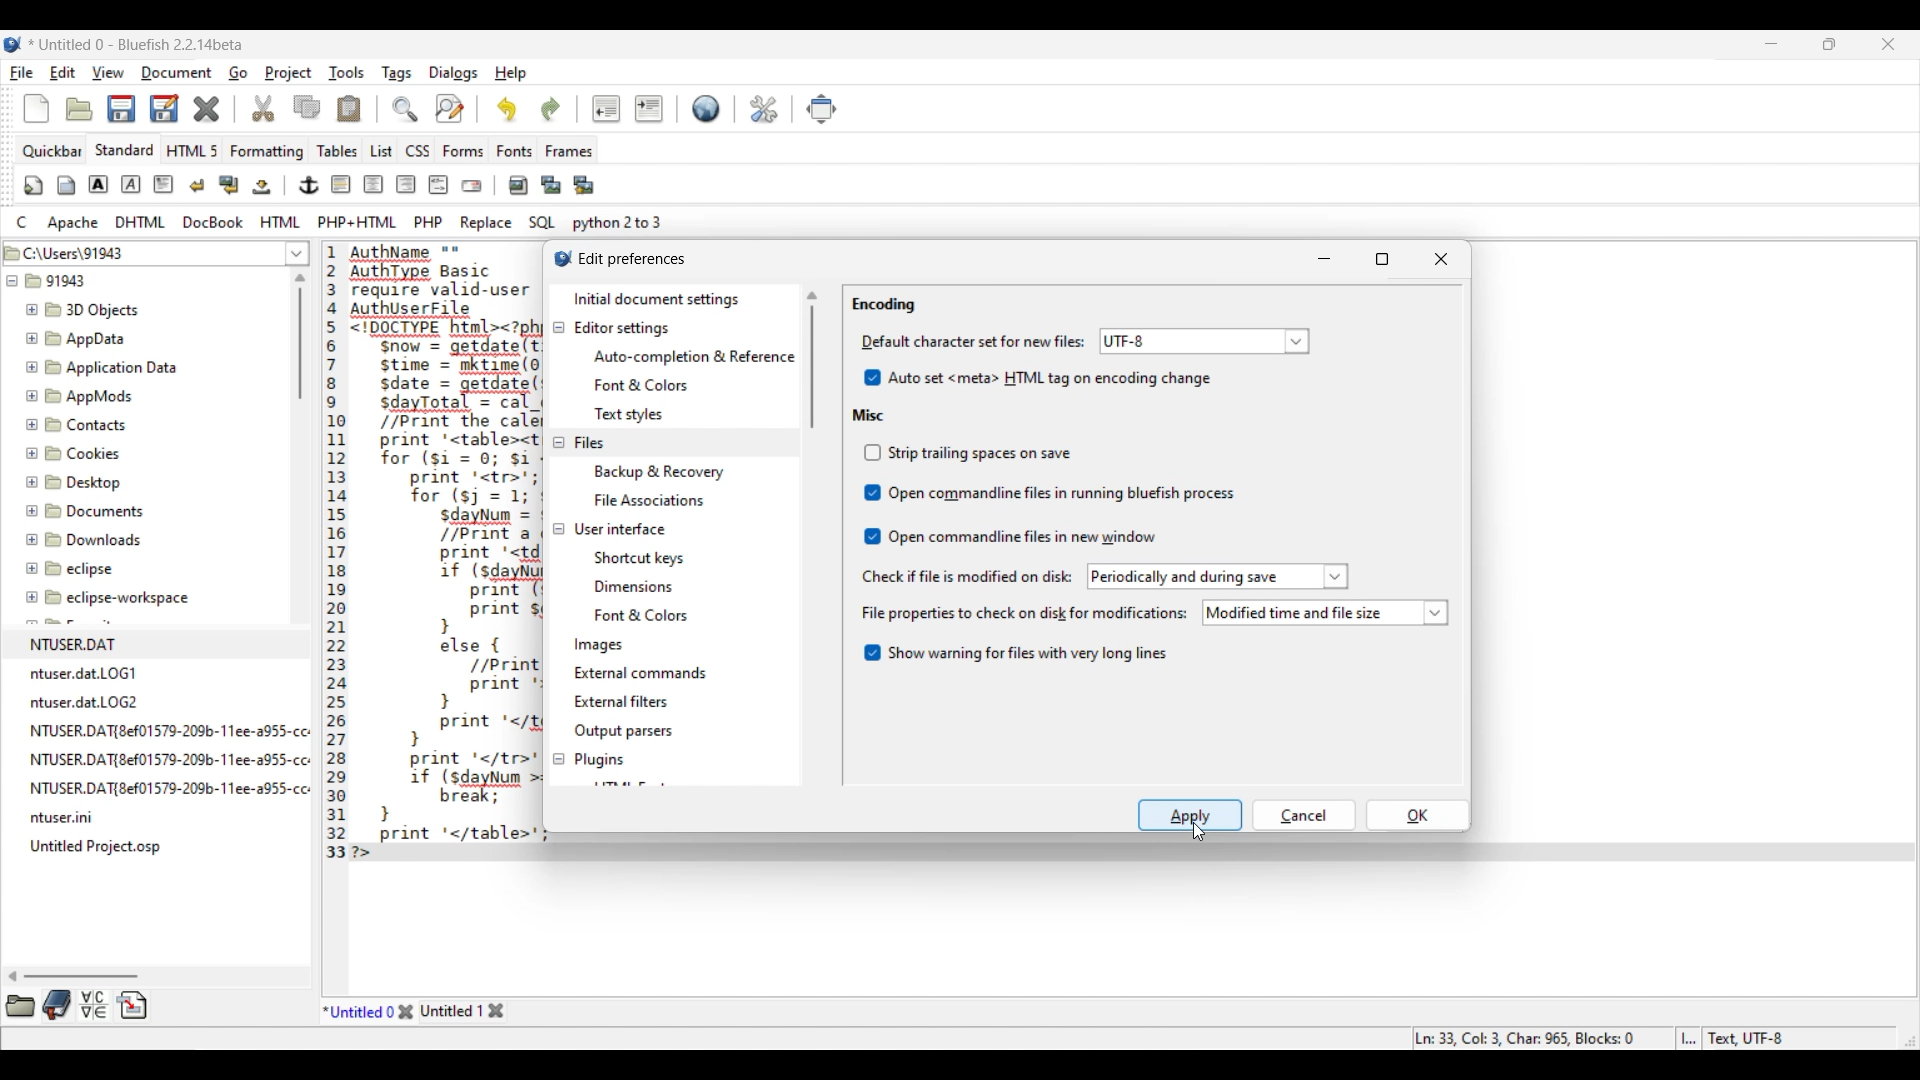  What do you see at coordinates (658, 587) in the screenshot?
I see `User interface setting options` at bounding box center [658, 587].